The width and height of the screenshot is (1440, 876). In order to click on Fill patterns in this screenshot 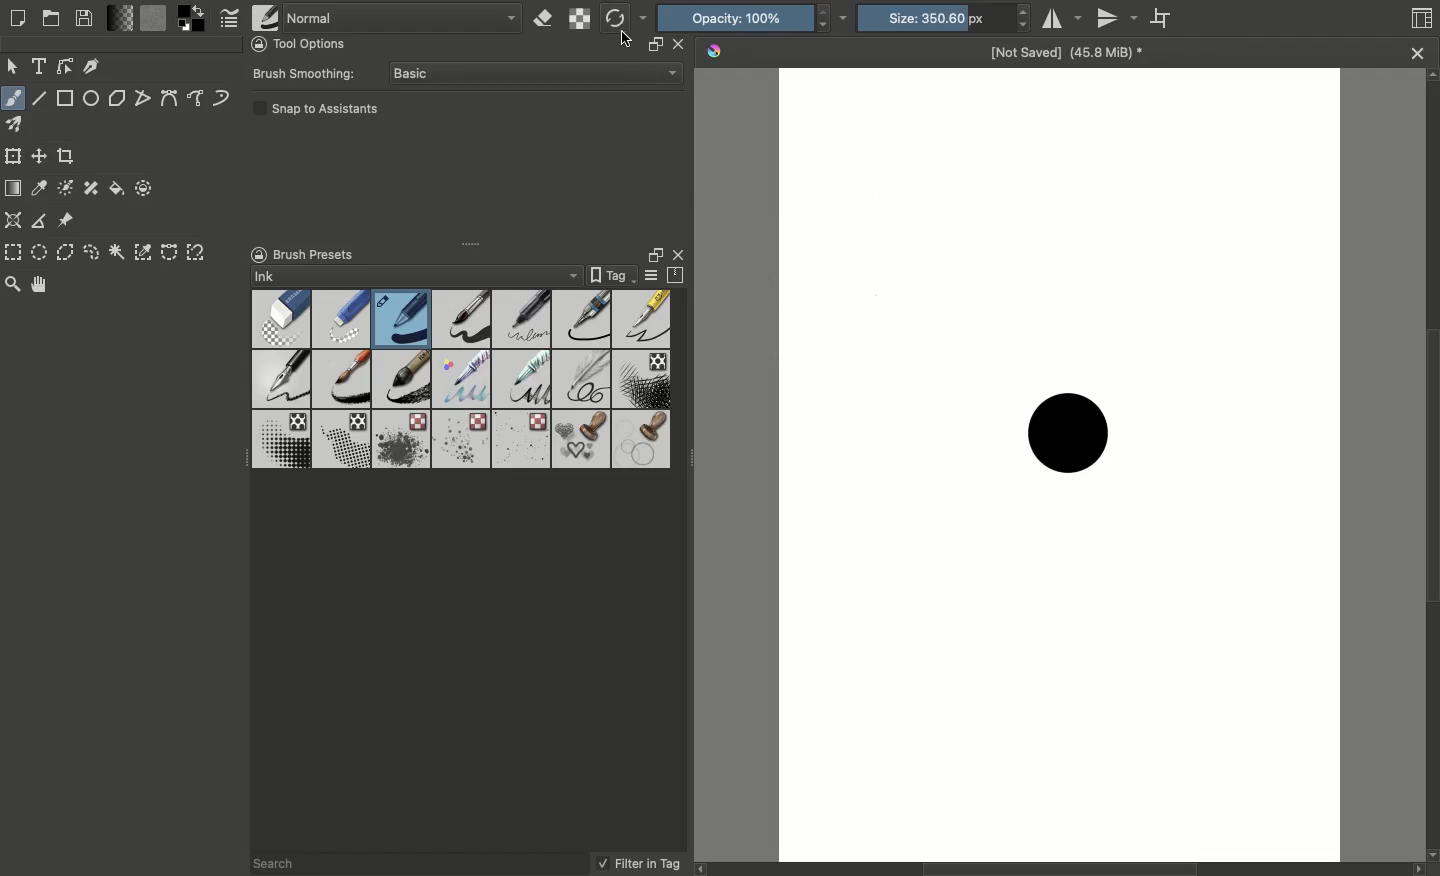, I will do `click(155, 21)`.